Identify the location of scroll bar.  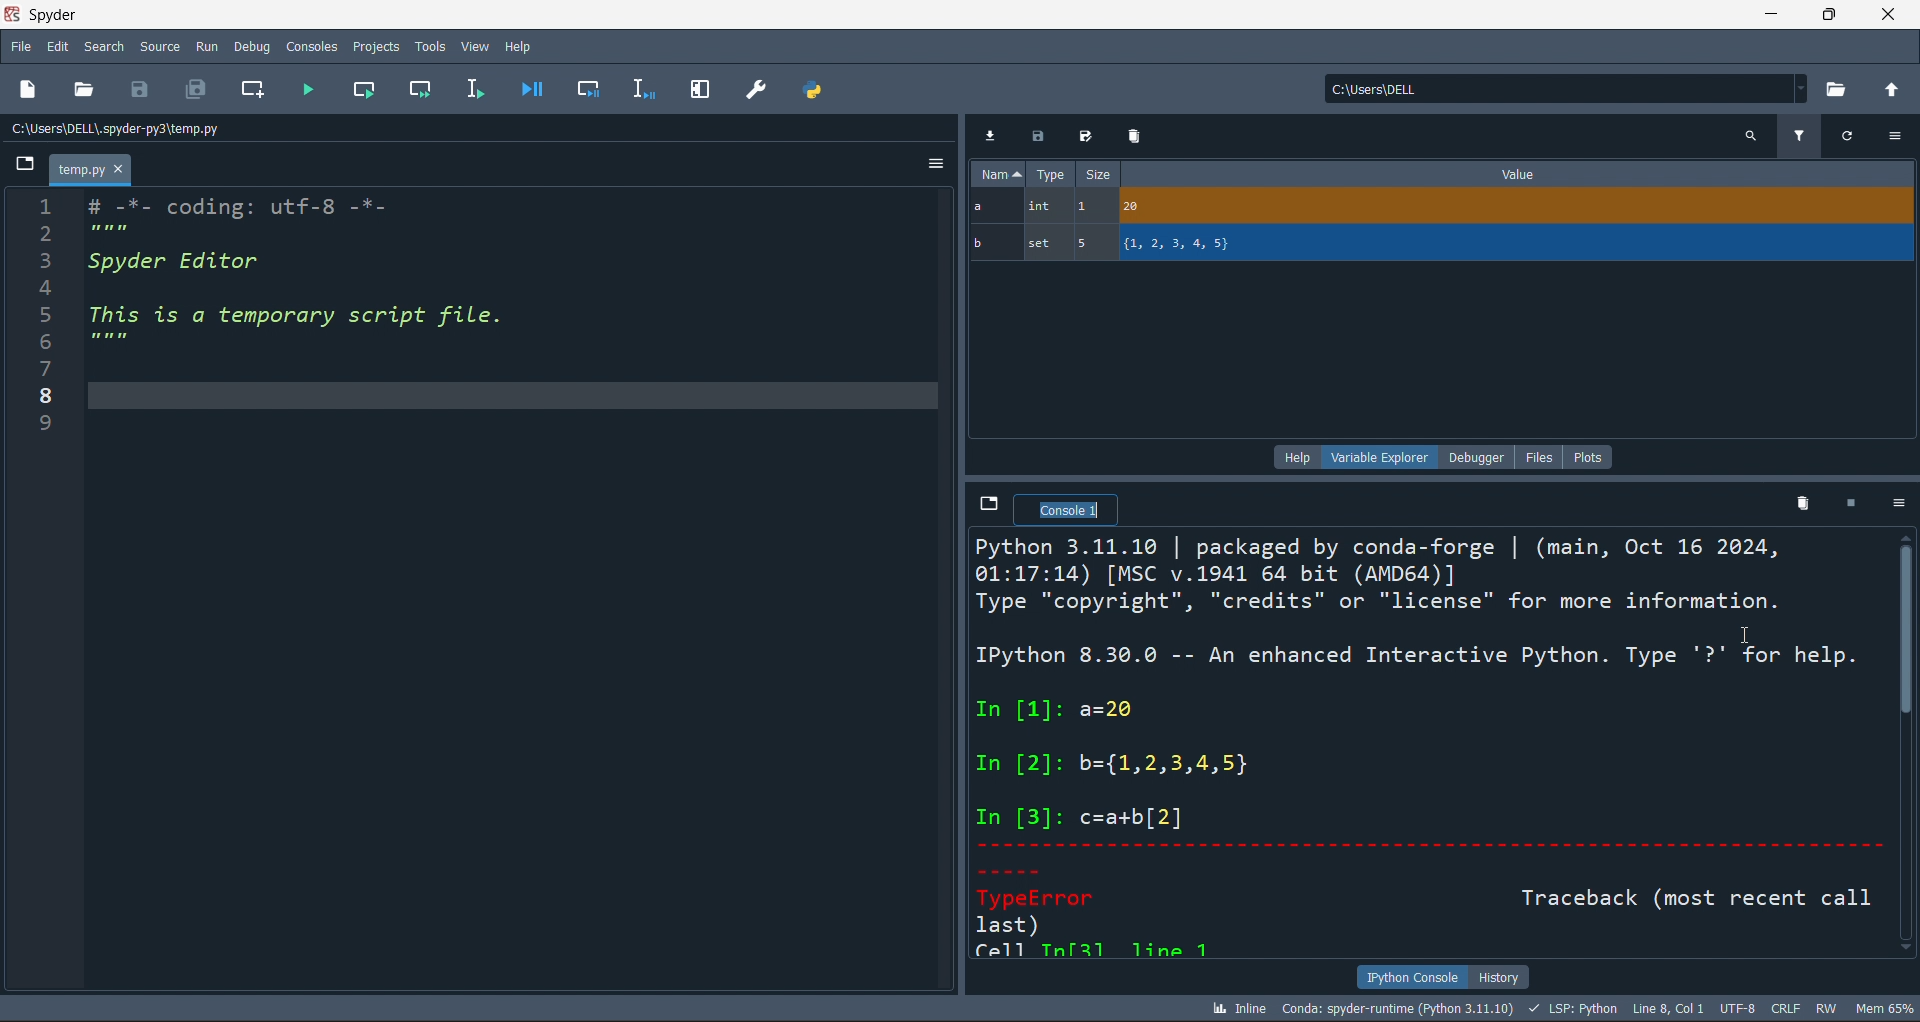
(1908, 747).